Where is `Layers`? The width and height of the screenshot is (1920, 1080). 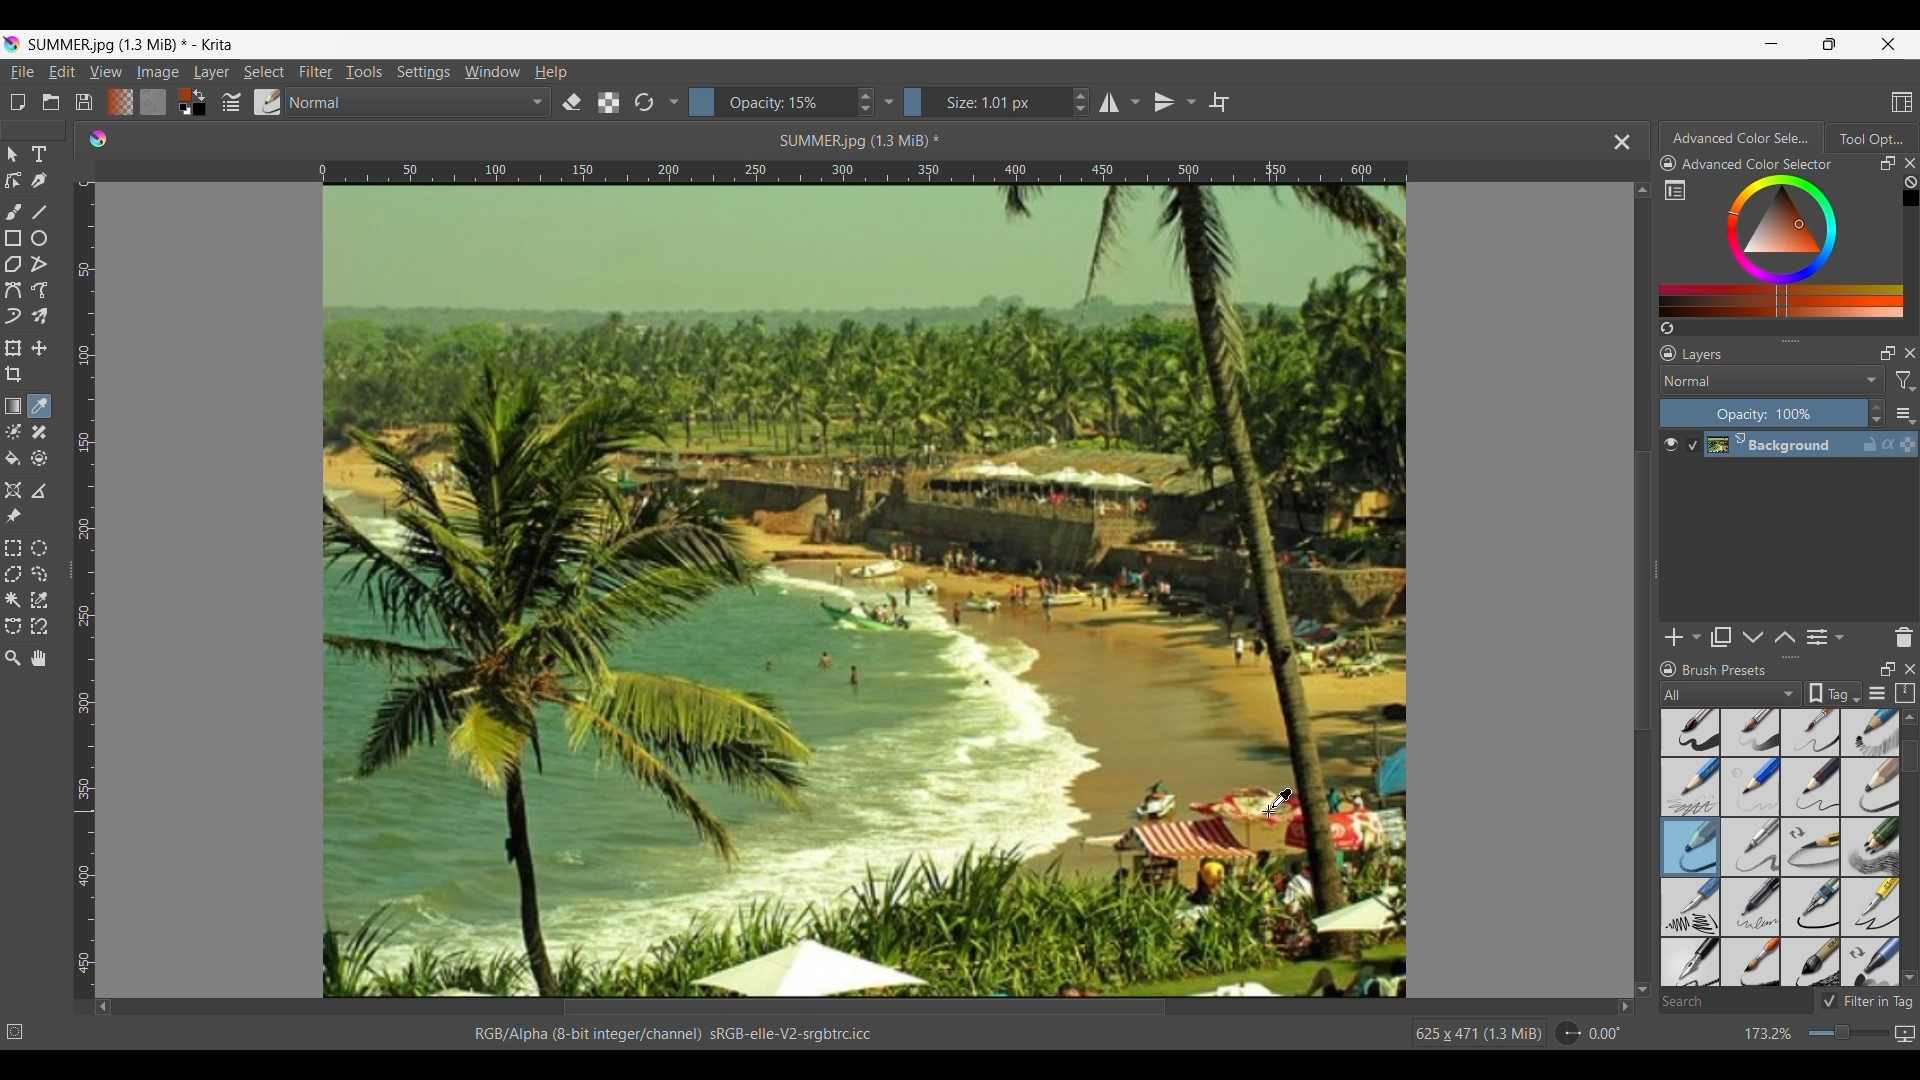 Layers is located at coordinates (1704, 355).